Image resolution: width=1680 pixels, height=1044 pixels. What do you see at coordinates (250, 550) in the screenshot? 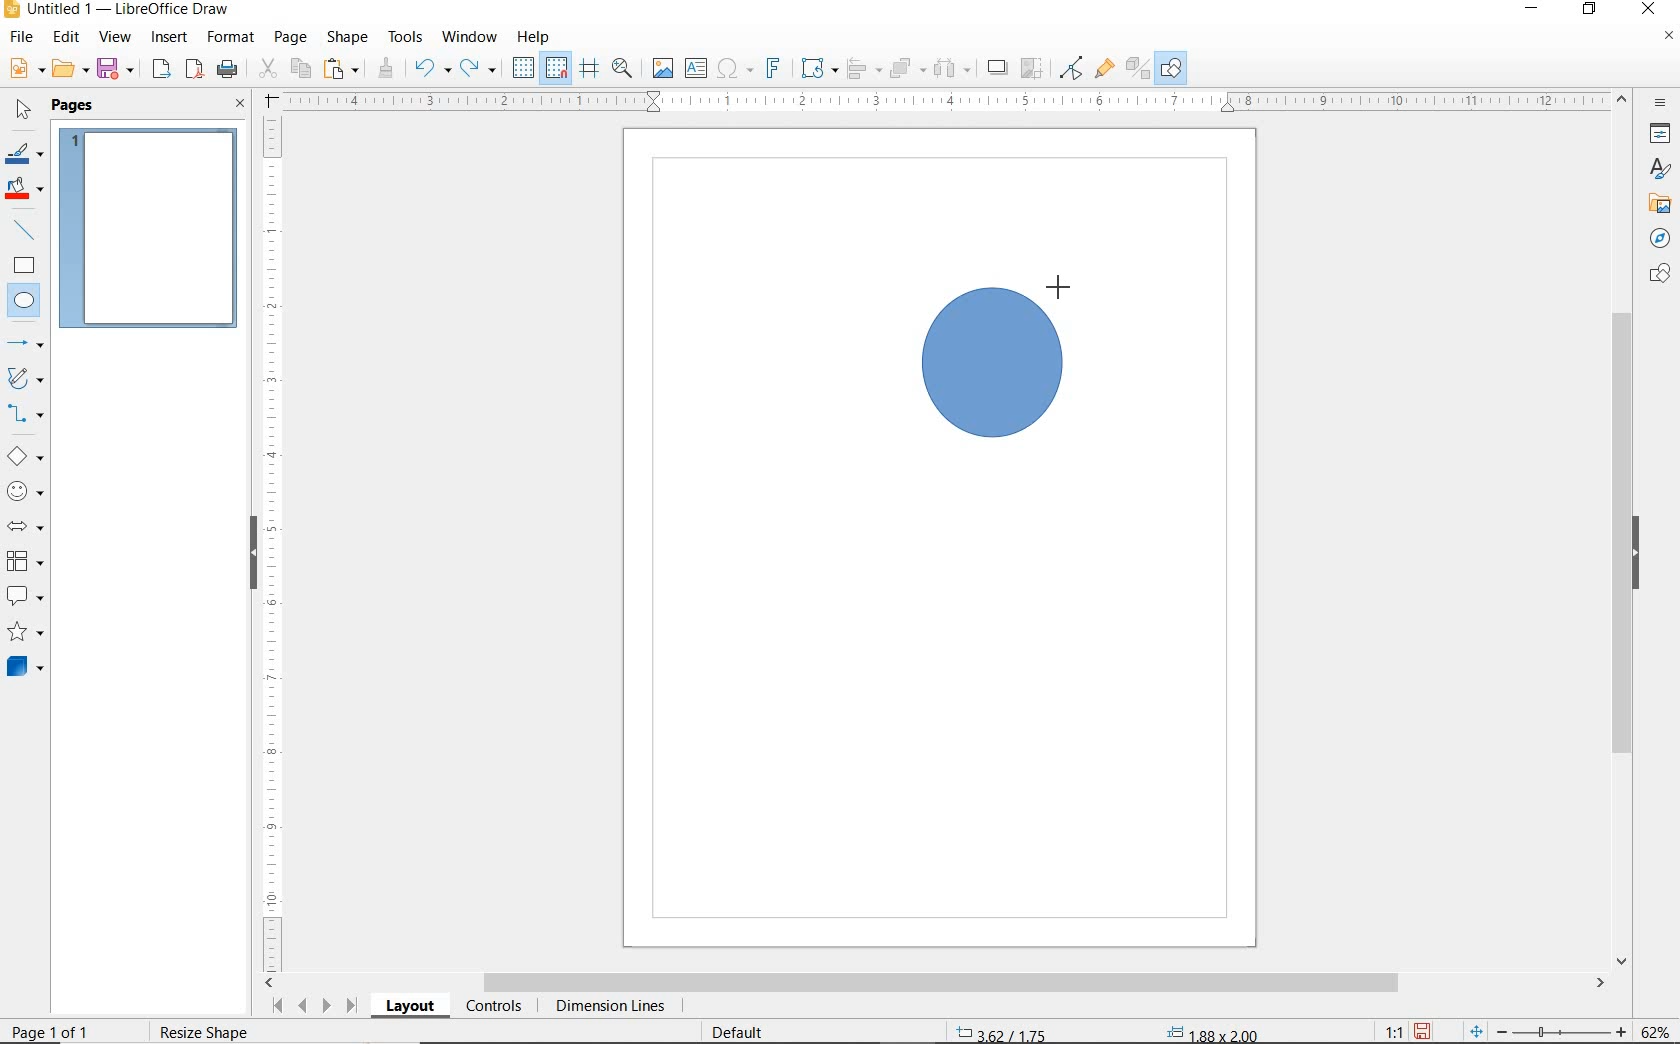
I see `HIDE` at bounding box center [250, 550].